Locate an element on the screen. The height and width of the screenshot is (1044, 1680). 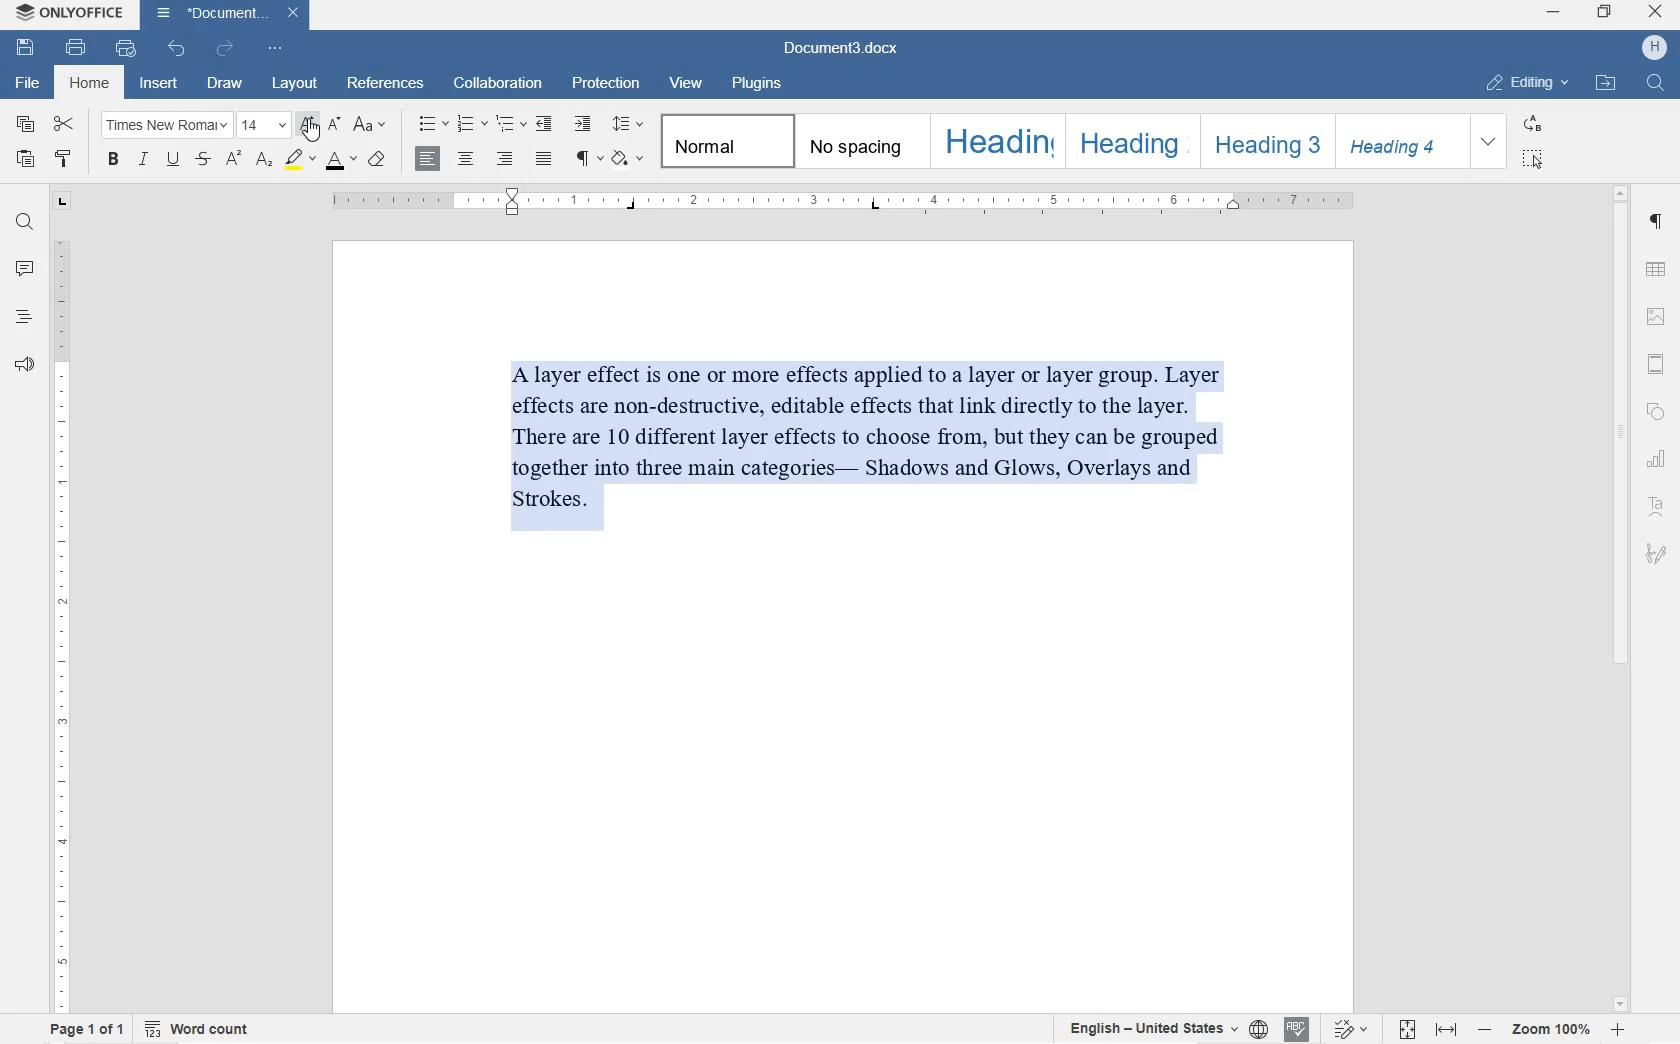
font name is located at coordinates (165, 124).